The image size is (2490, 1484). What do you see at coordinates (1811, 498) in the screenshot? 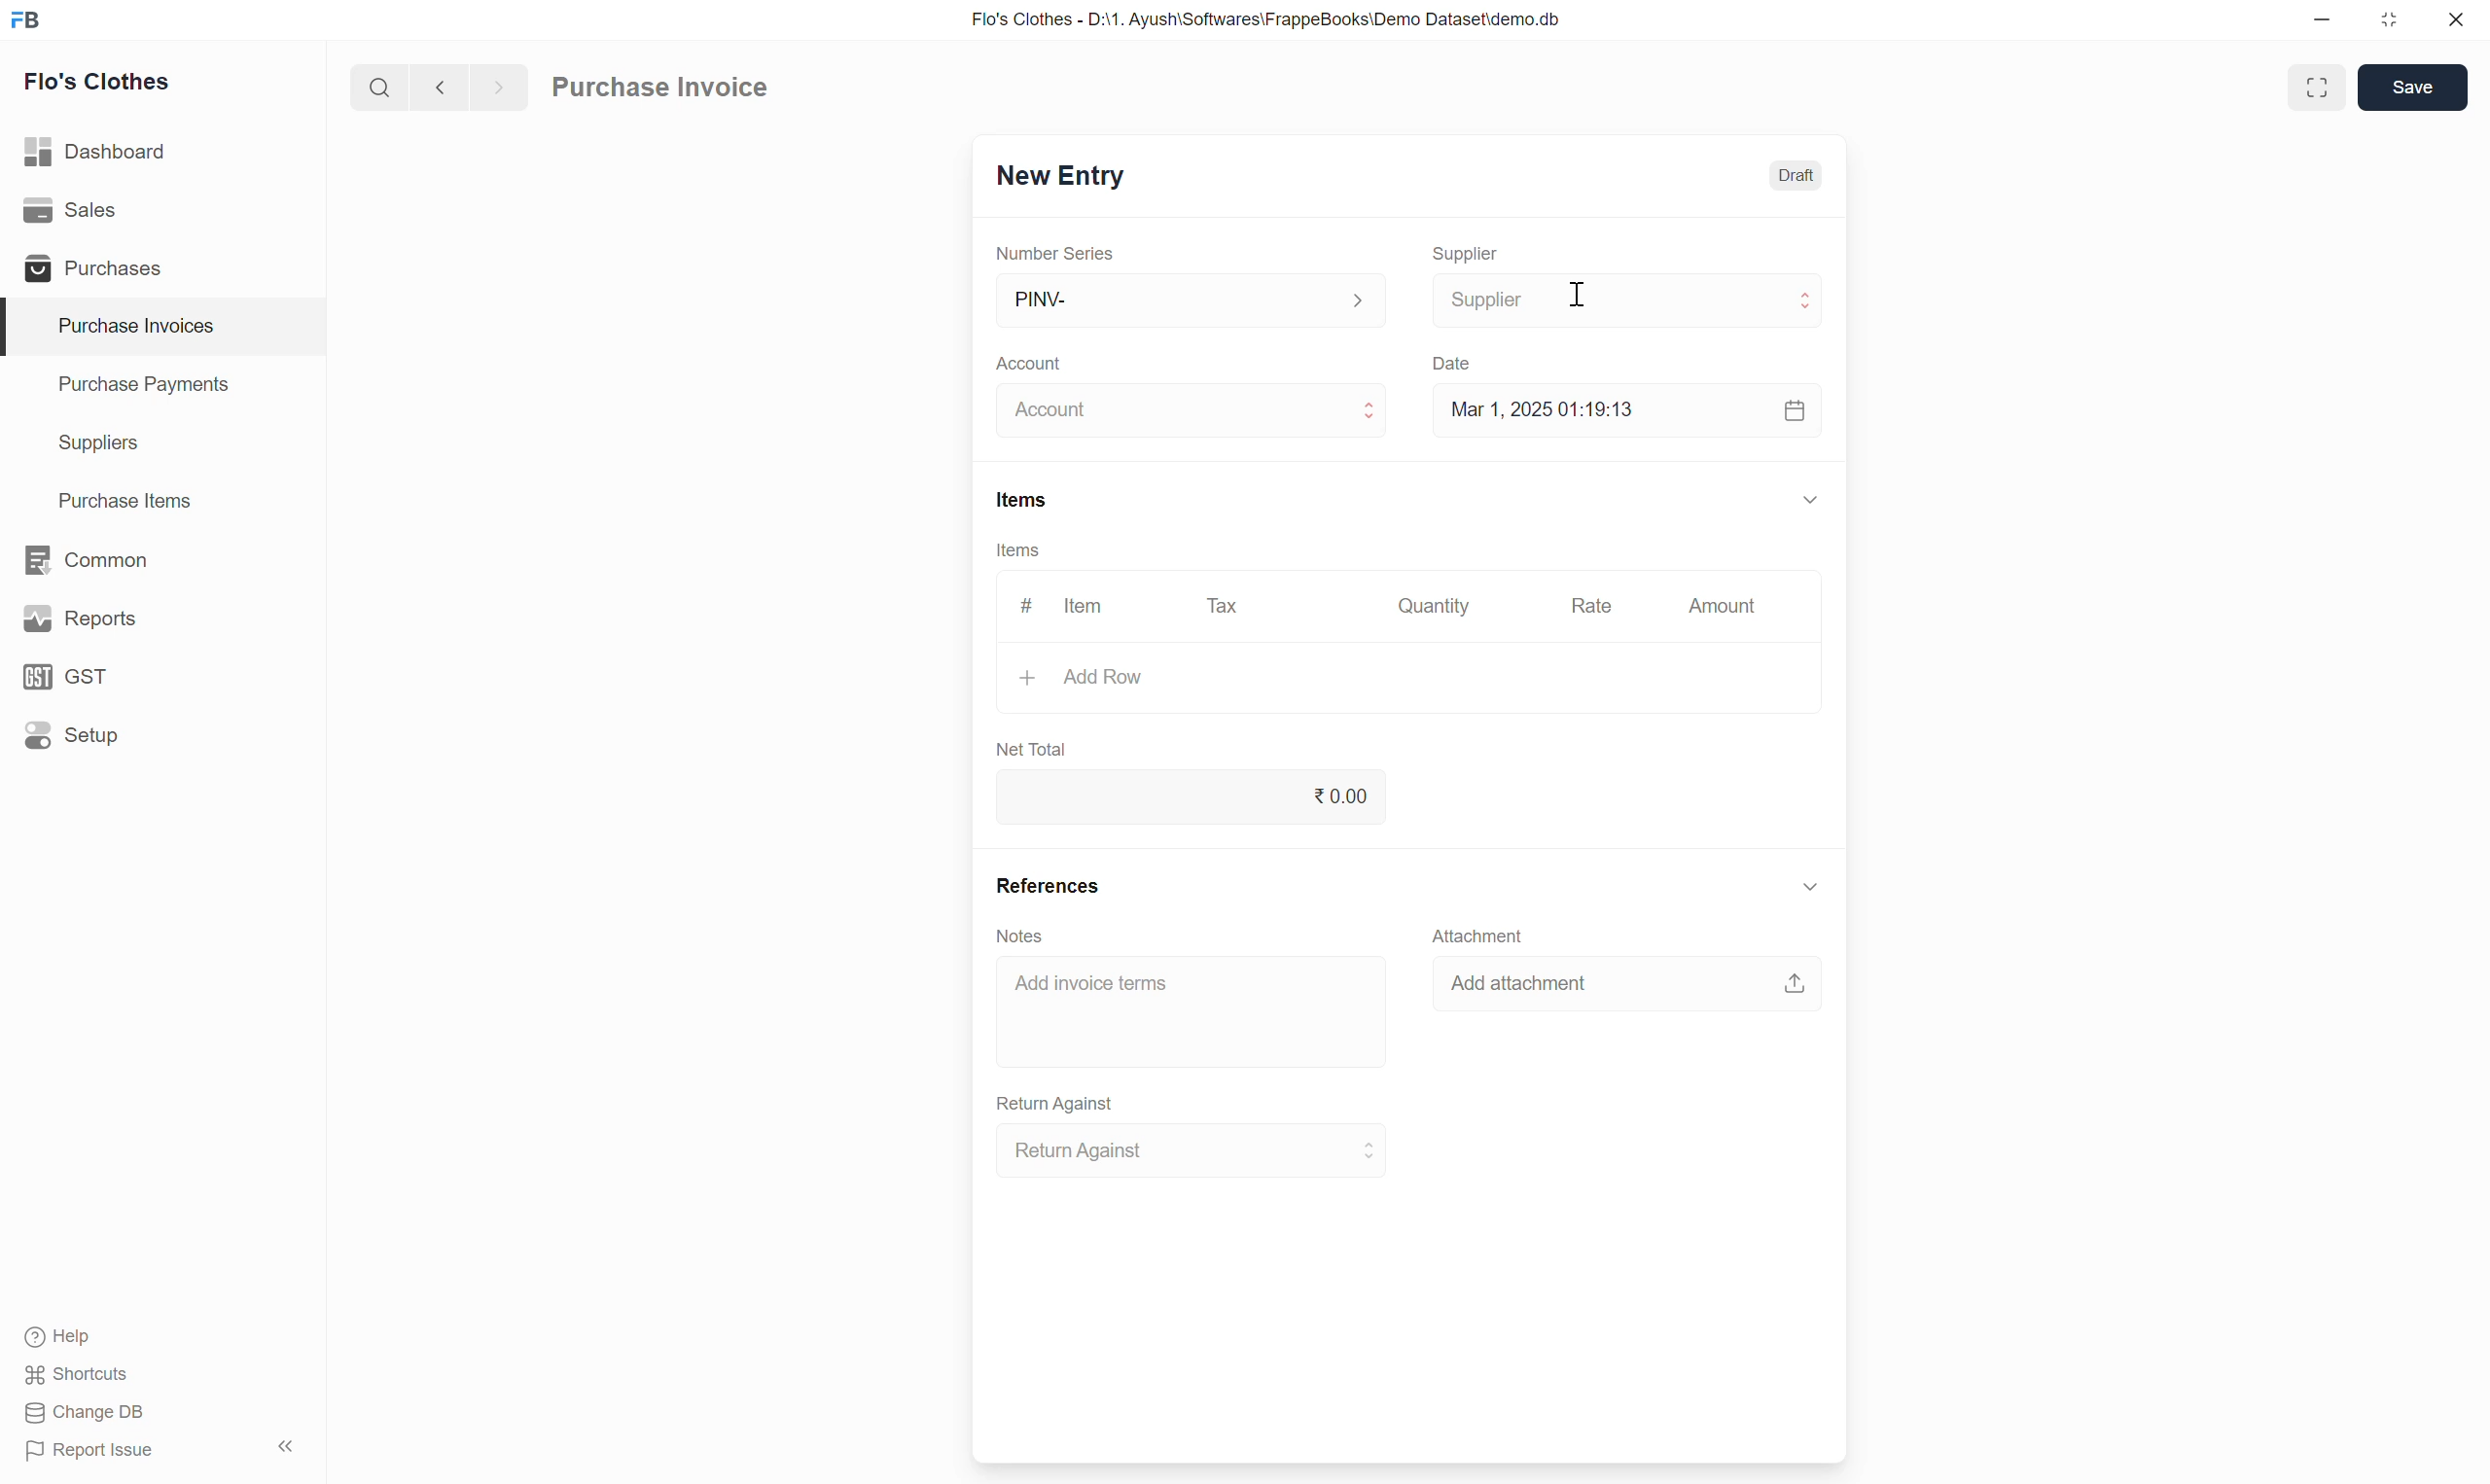
I see `expand` at bounding box center [1811, 498].